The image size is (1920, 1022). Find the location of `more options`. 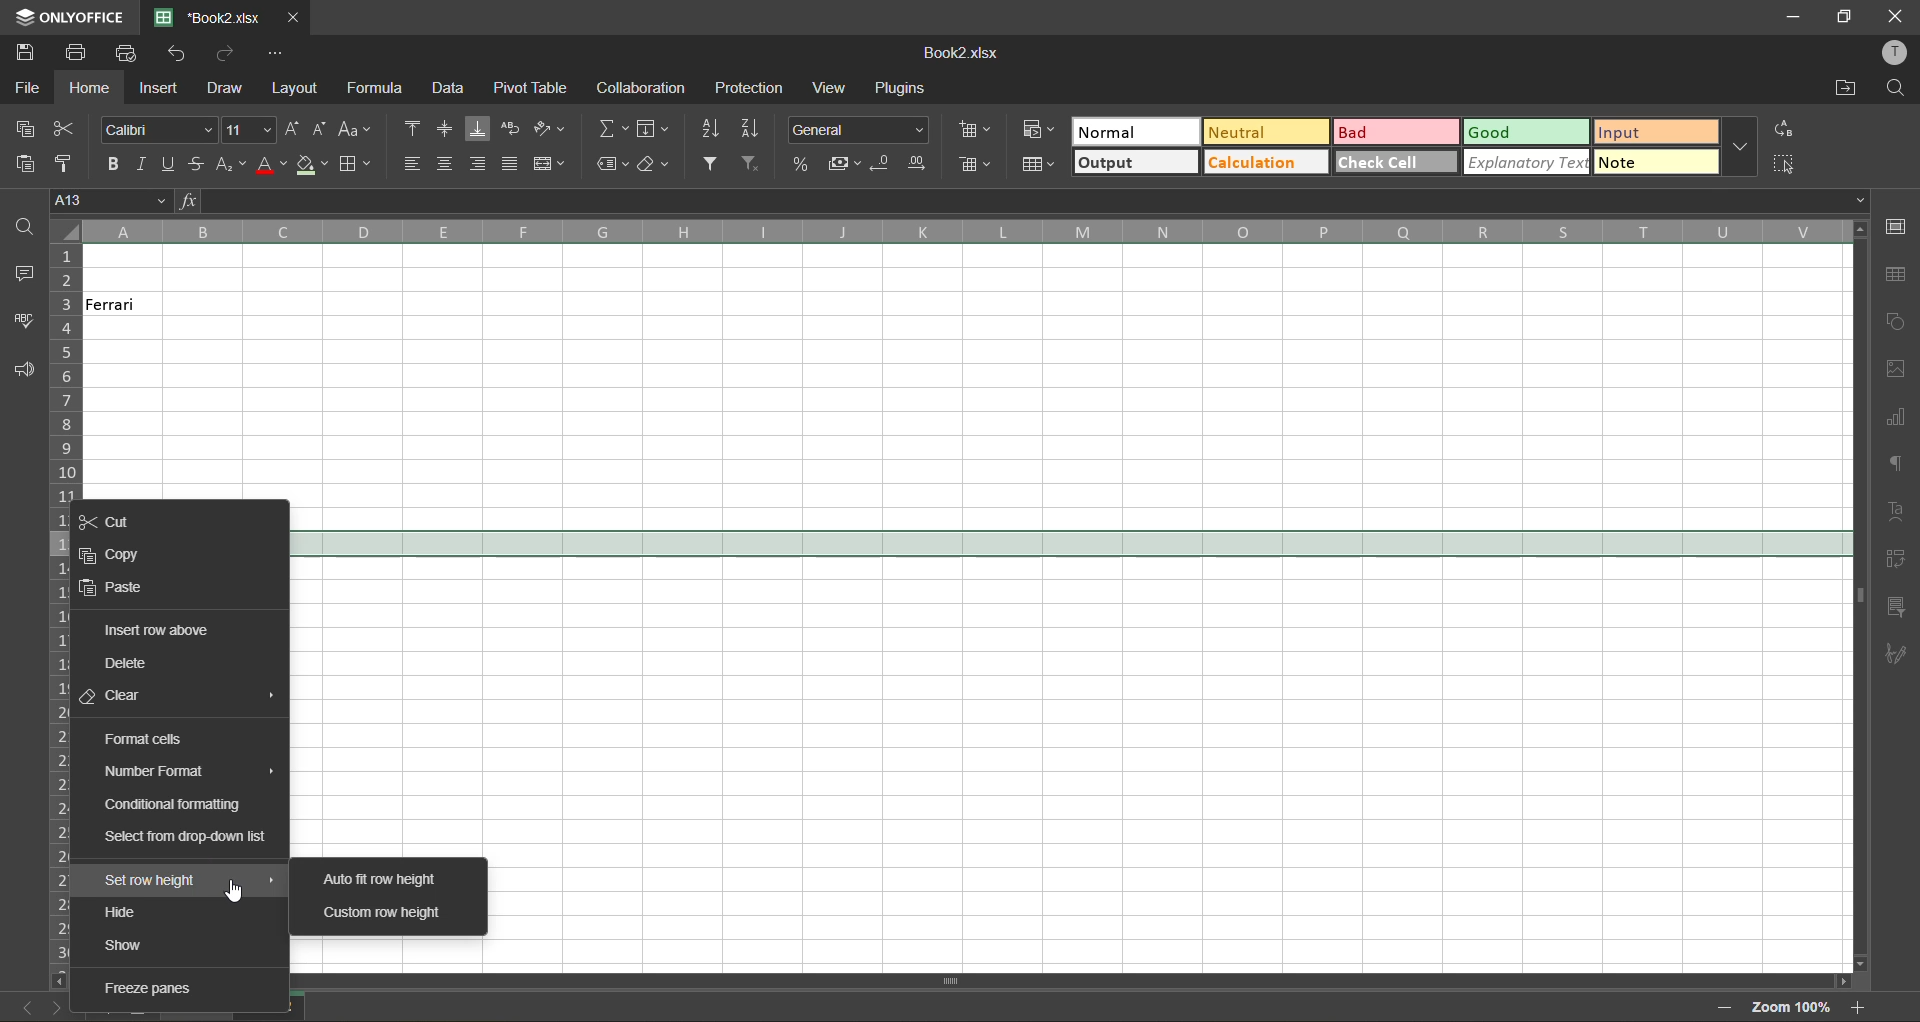

more options is located at coordinates (1741, 147).